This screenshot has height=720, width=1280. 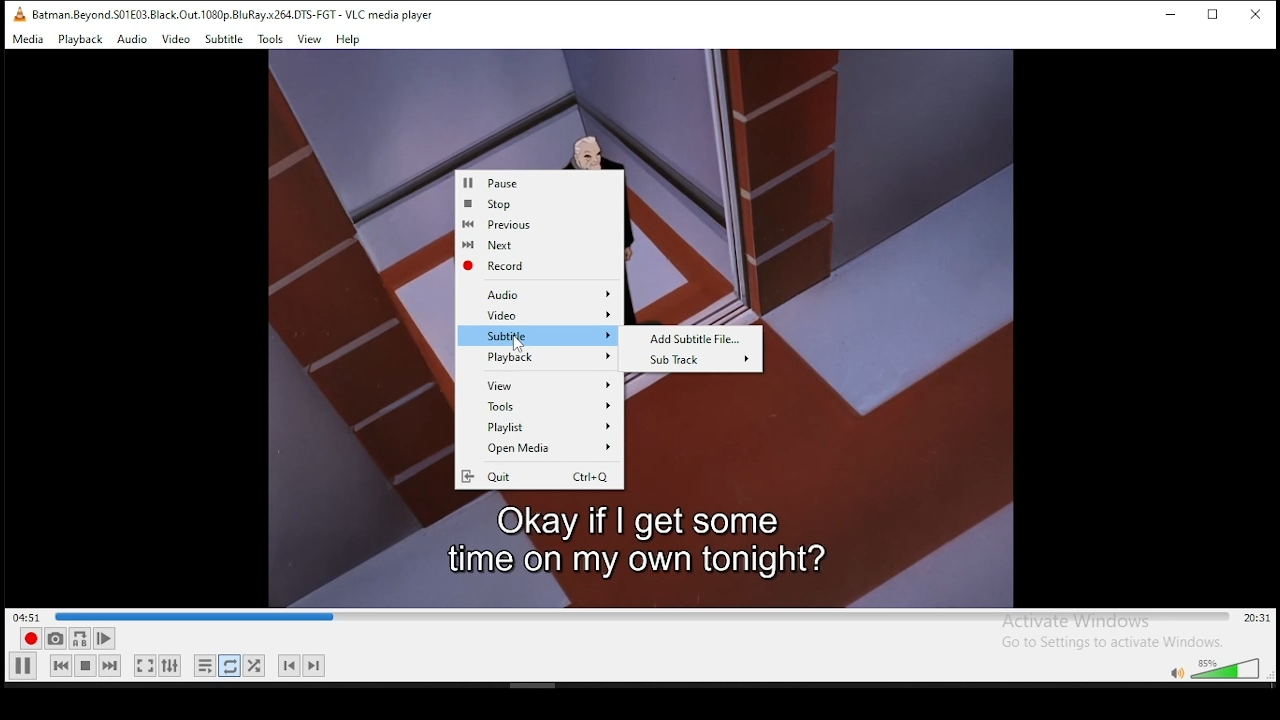 What do you see at coordinates (143, 665) in the screenshot?
I see `full screen` at bounding box center [143, 665].